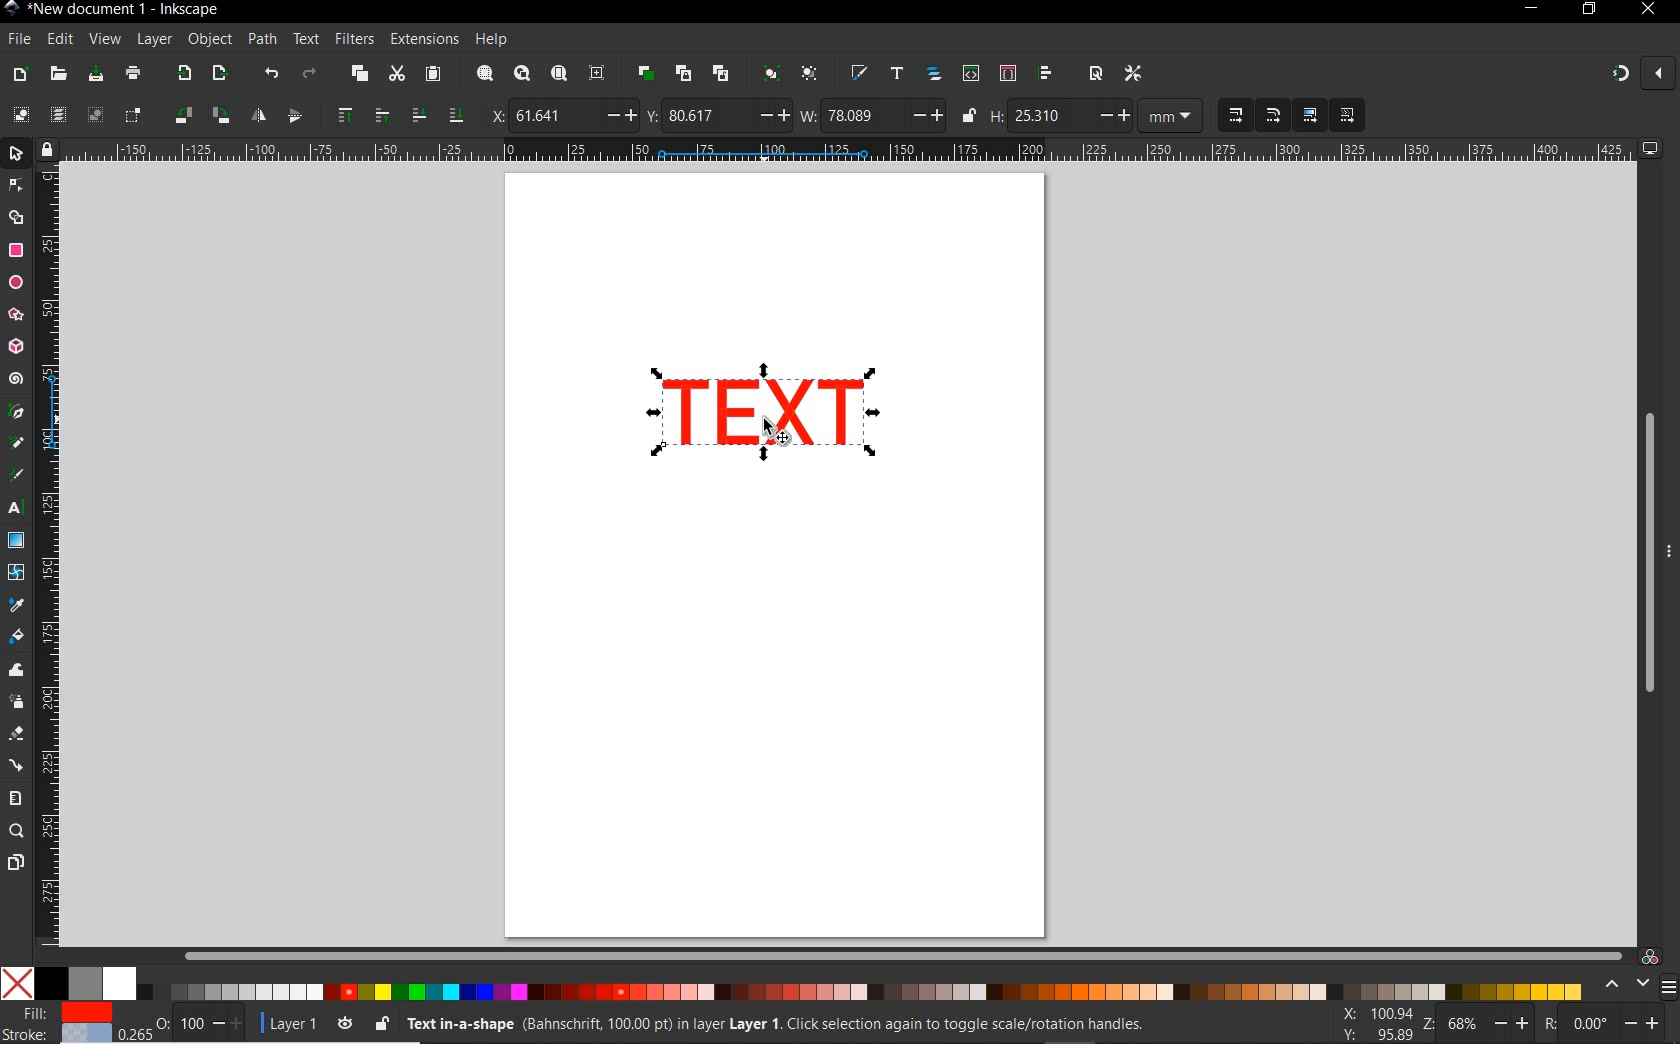 This screenshot has height=1044, width=1680. What do you see at coordinates (16, 541) in the screenshot?
I see `gradient tool` at bounding box center [16, 541].